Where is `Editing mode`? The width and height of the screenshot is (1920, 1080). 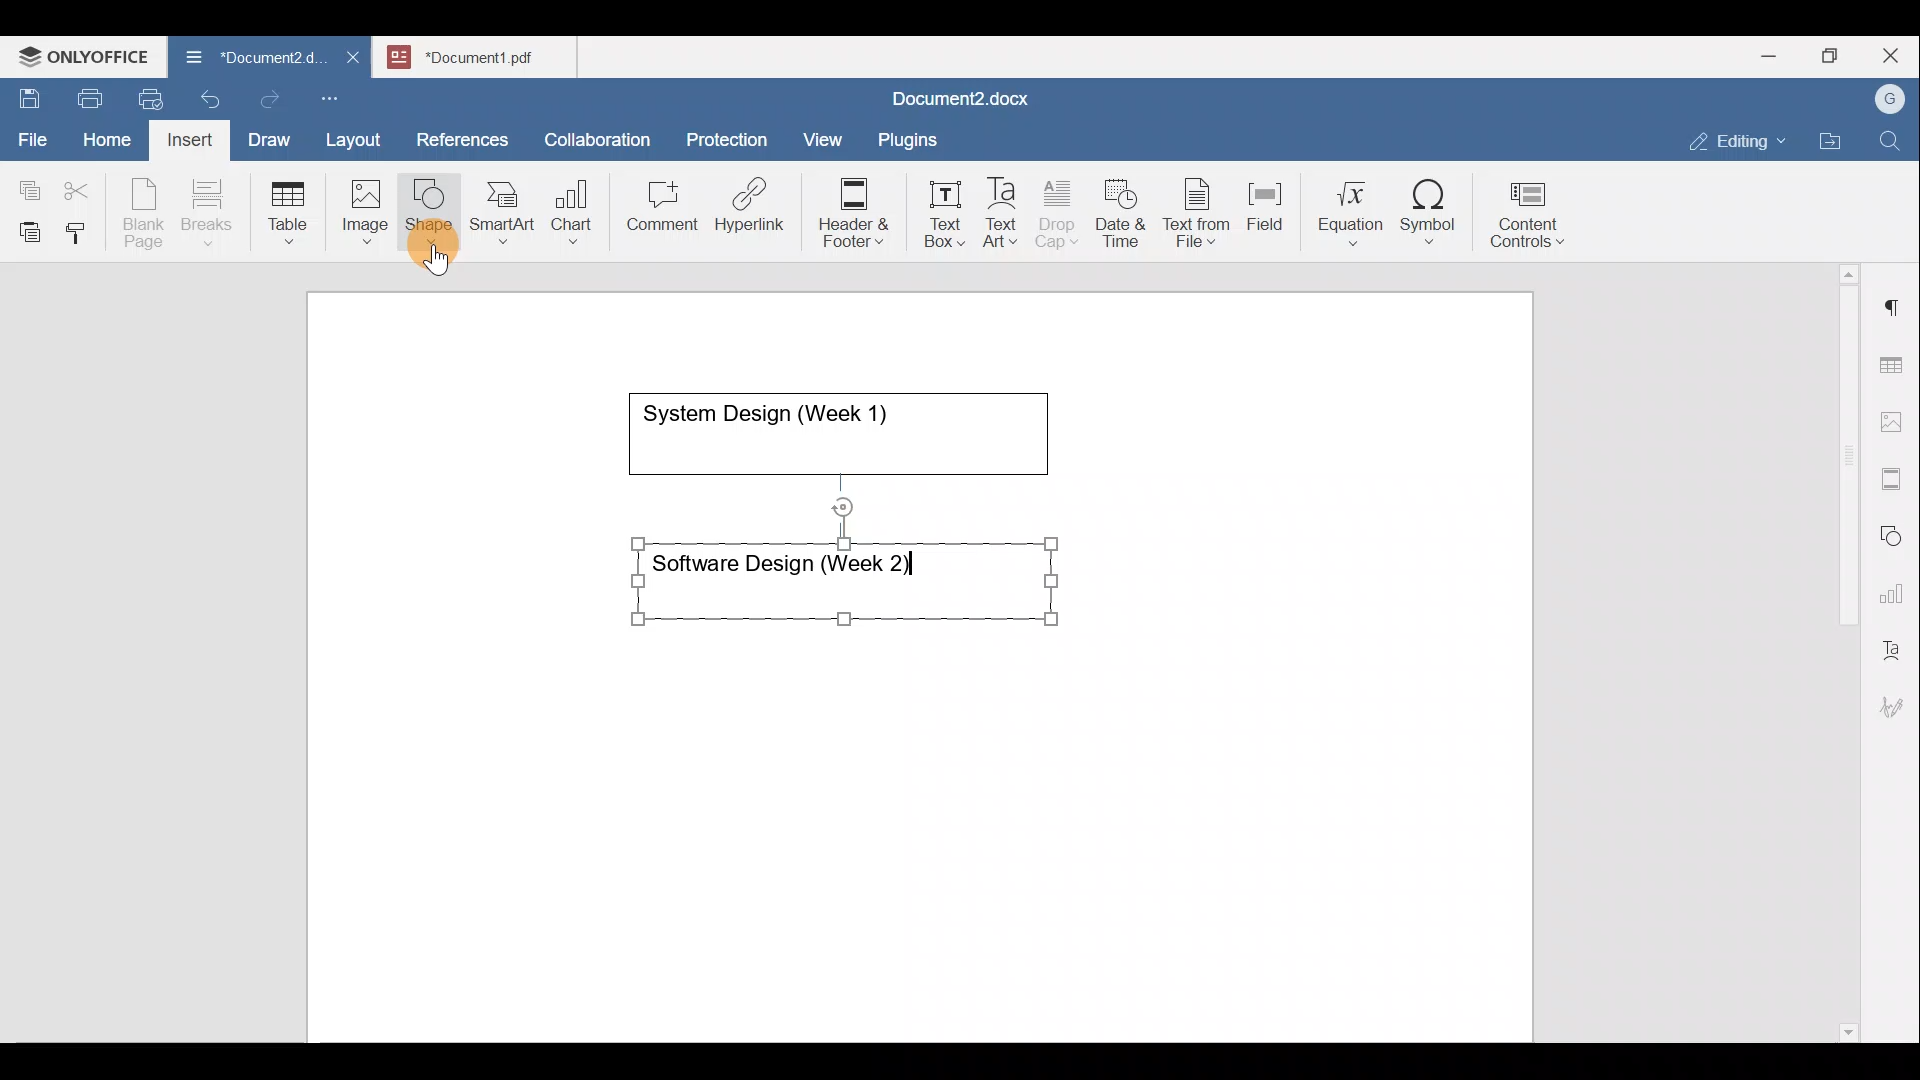
Editing mode is located at coordinates (1738, 137).